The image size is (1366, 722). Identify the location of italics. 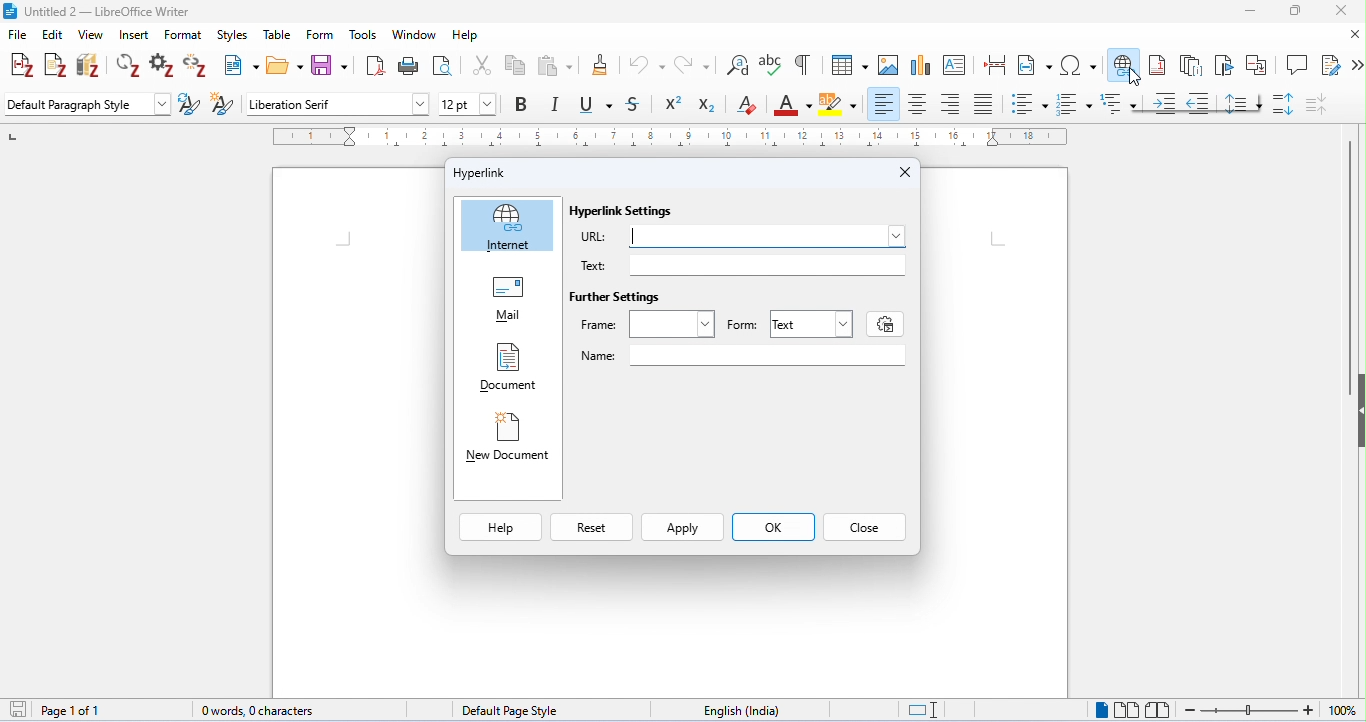
(557, 104).